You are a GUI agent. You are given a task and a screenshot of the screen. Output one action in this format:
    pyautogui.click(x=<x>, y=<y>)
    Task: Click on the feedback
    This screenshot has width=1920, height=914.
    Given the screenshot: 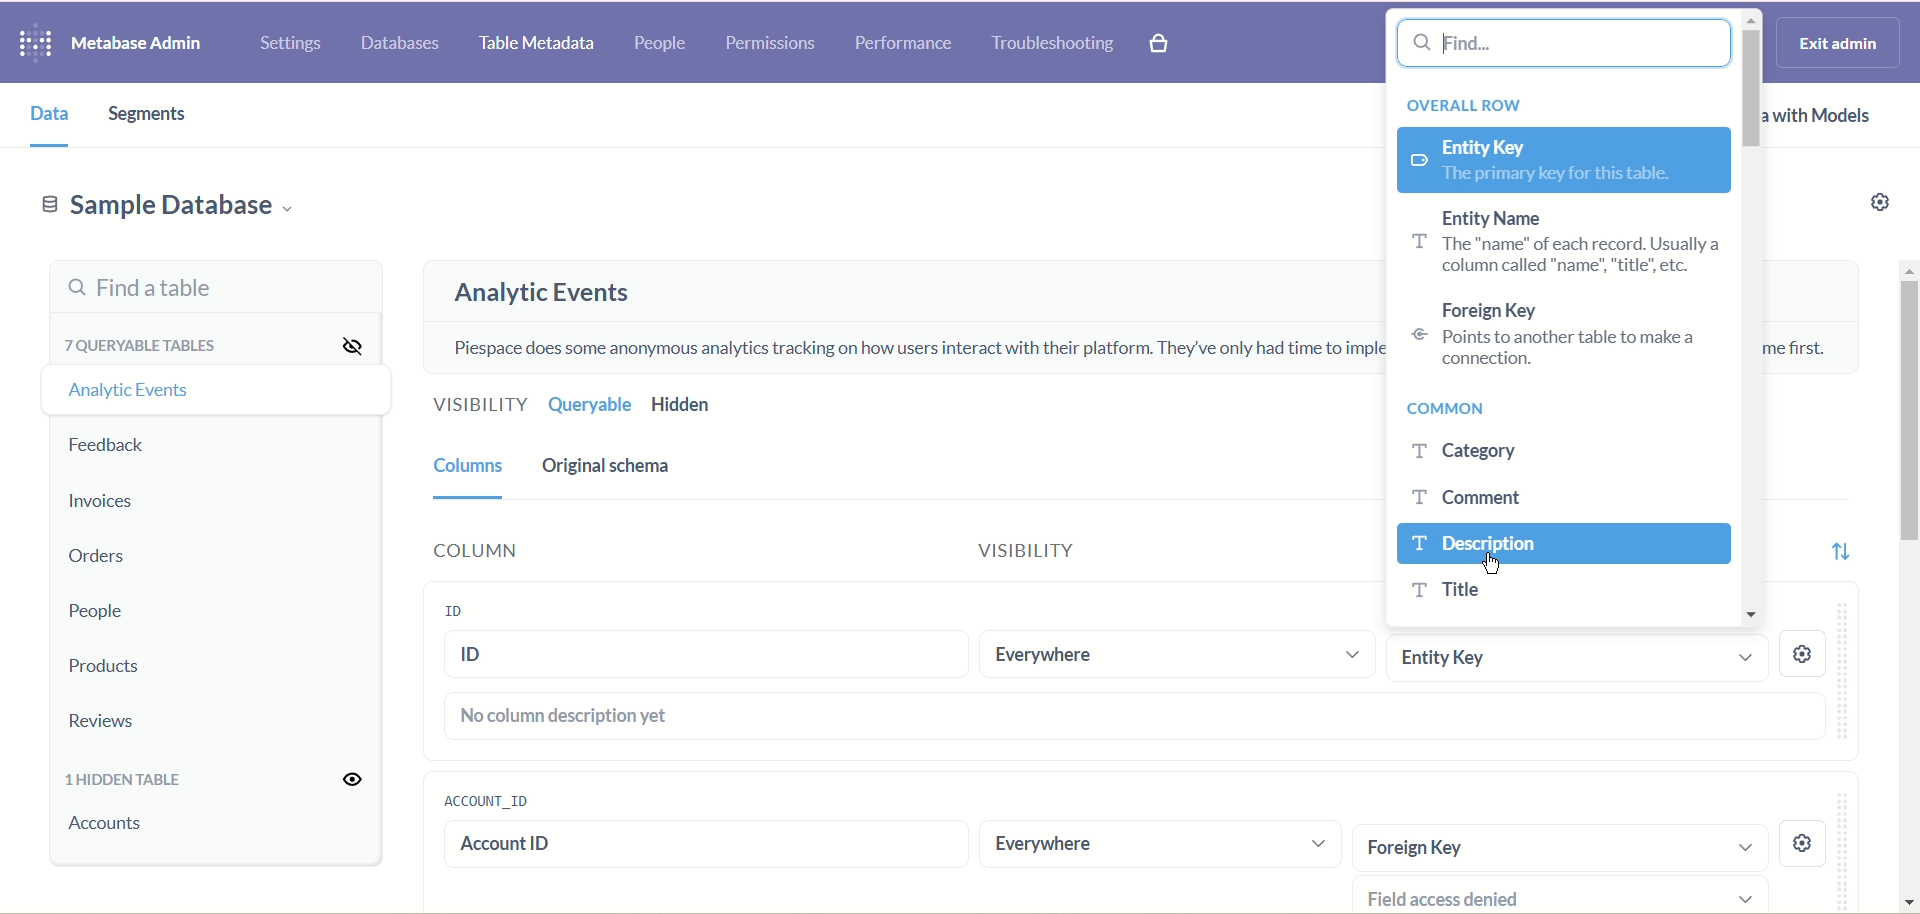 What is the action you would take?
    pyautogui.click(x=111, y=446)
    